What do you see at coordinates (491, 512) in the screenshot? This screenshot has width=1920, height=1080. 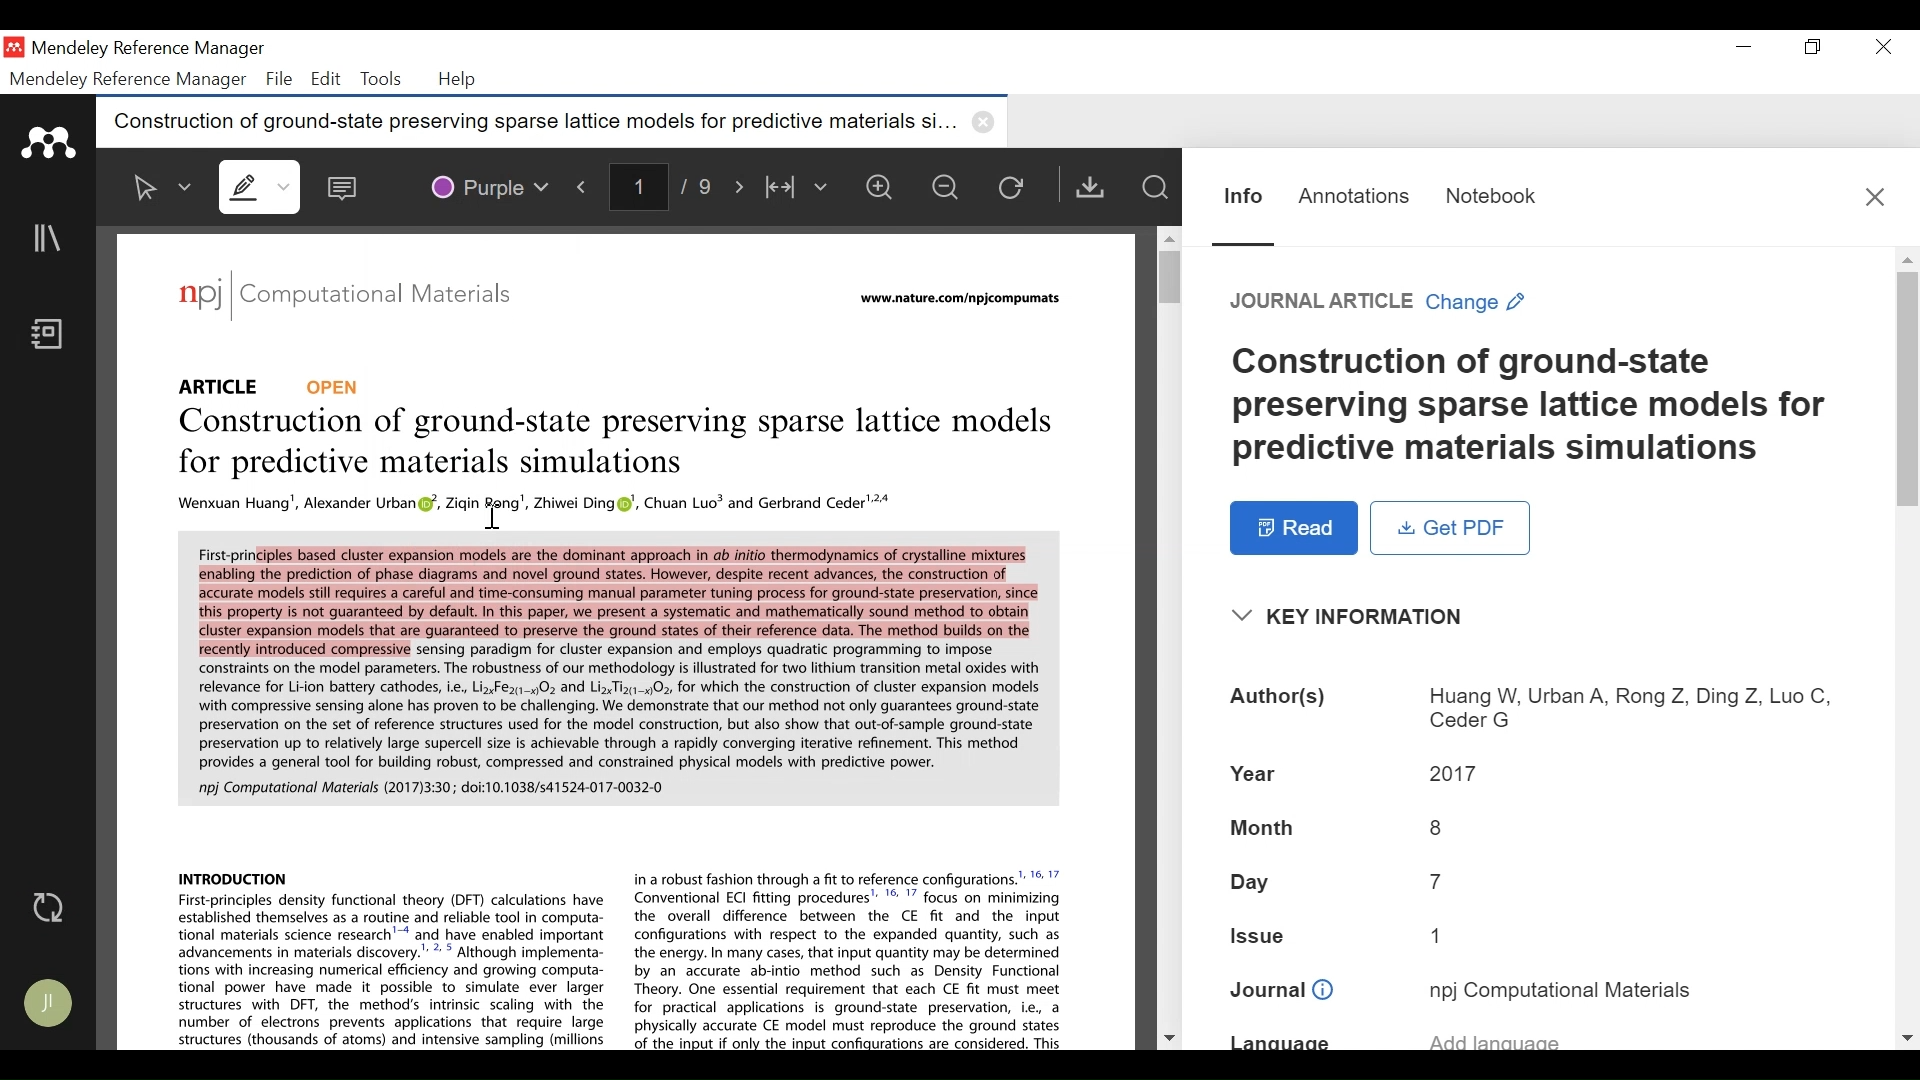 I see `Cursor` at bounding box center [491, 512].